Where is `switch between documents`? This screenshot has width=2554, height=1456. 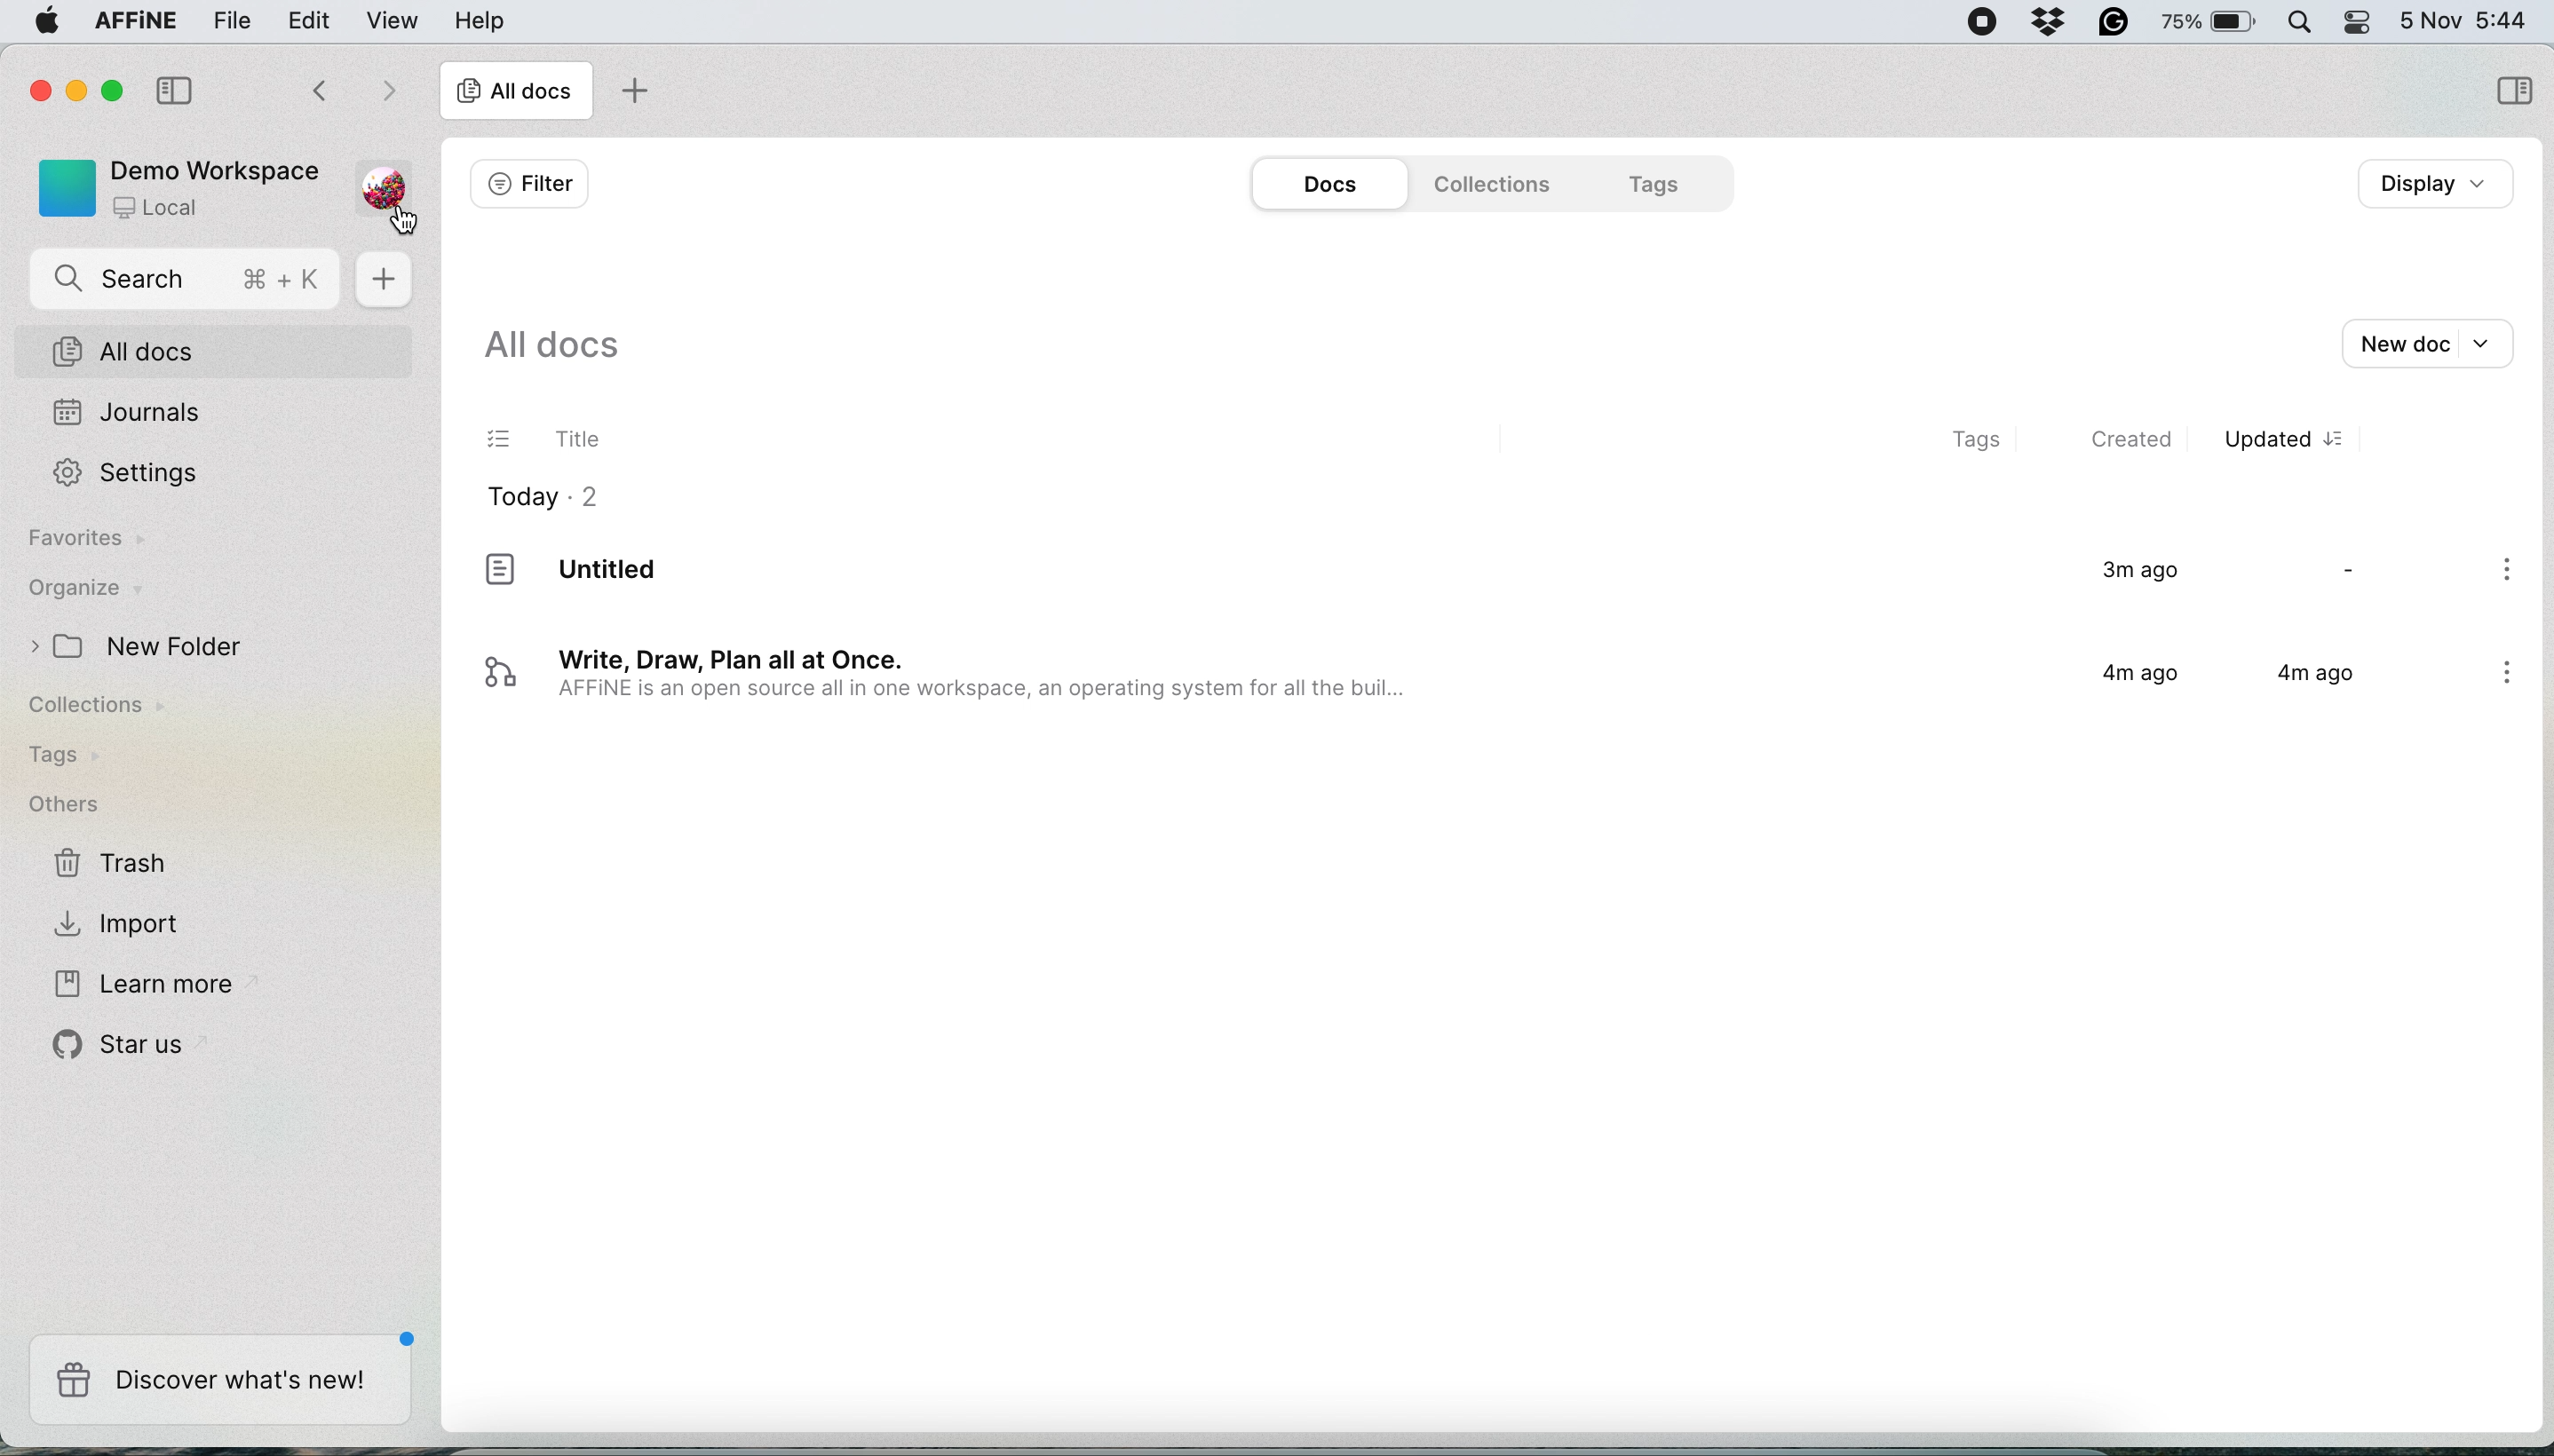
switch between documents is located at coordinates (349, 93).